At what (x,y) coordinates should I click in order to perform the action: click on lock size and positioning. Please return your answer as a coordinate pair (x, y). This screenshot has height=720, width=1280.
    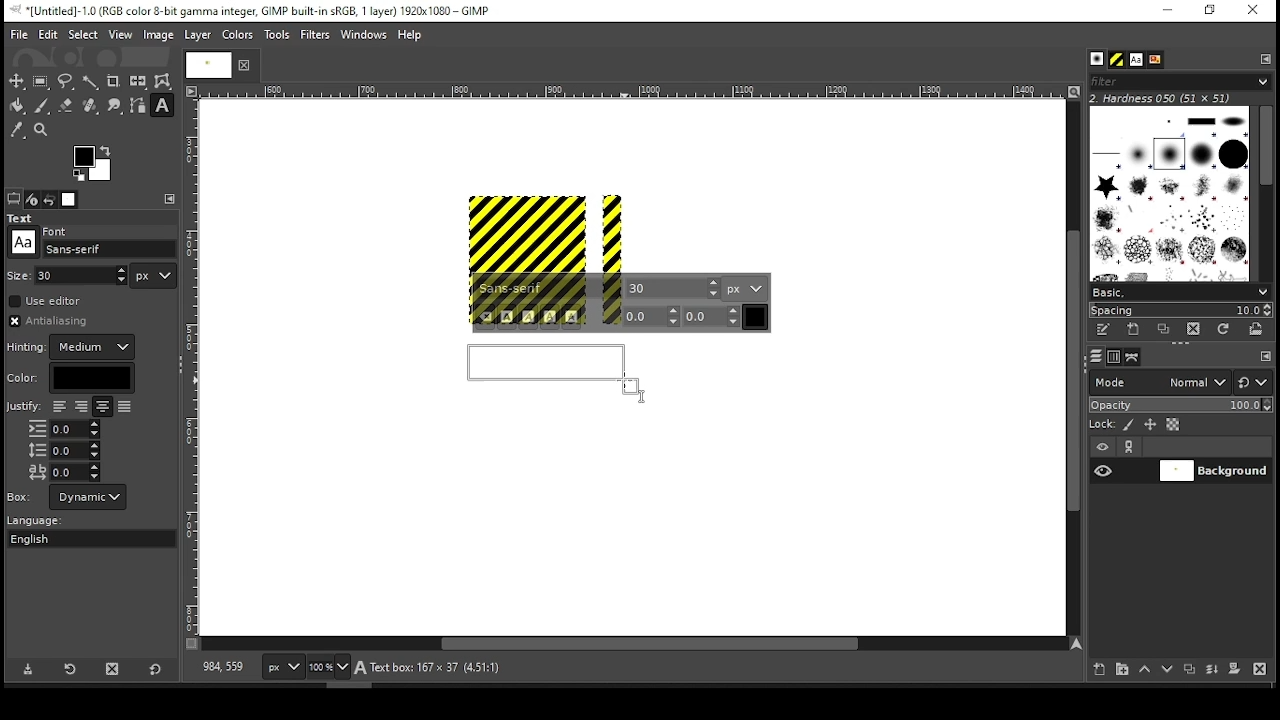
    Looking at the image, I should click on (1152, 425).